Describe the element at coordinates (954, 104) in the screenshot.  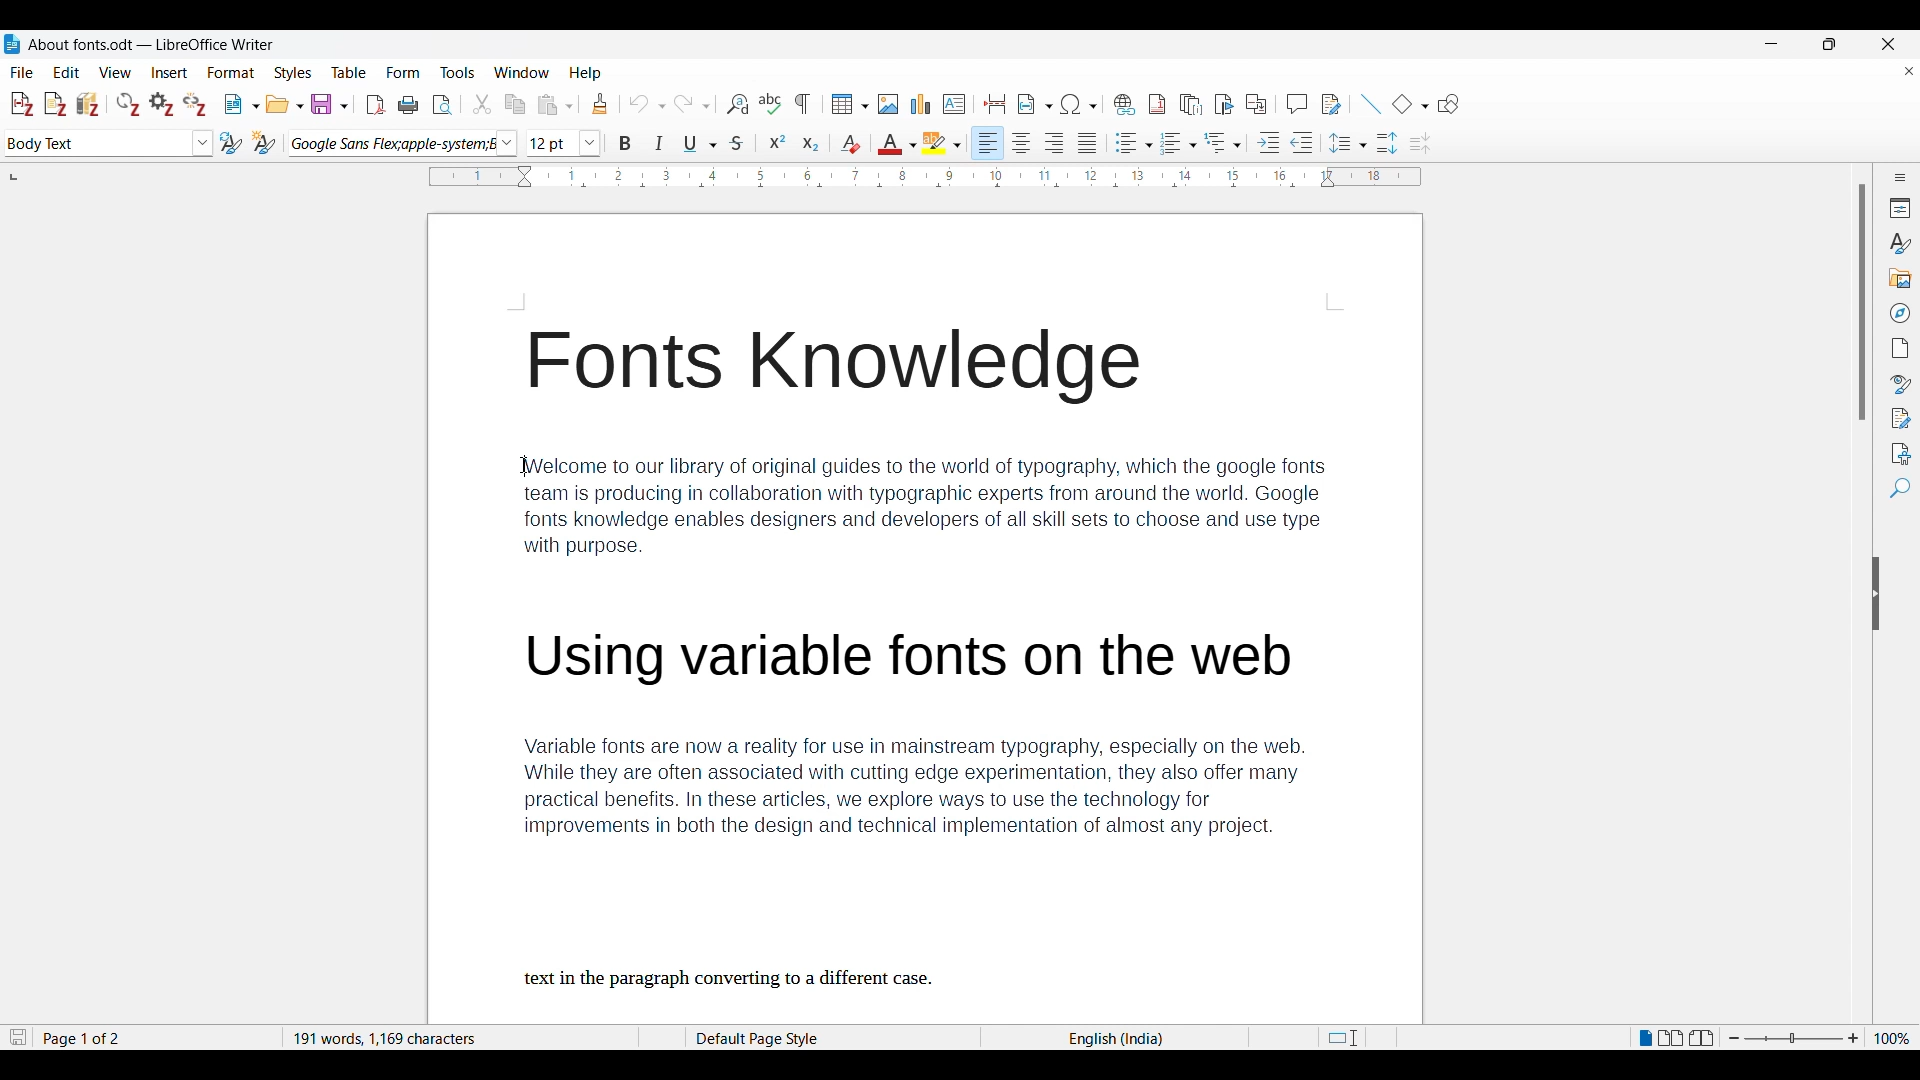
I see `Insert text box` at that location.